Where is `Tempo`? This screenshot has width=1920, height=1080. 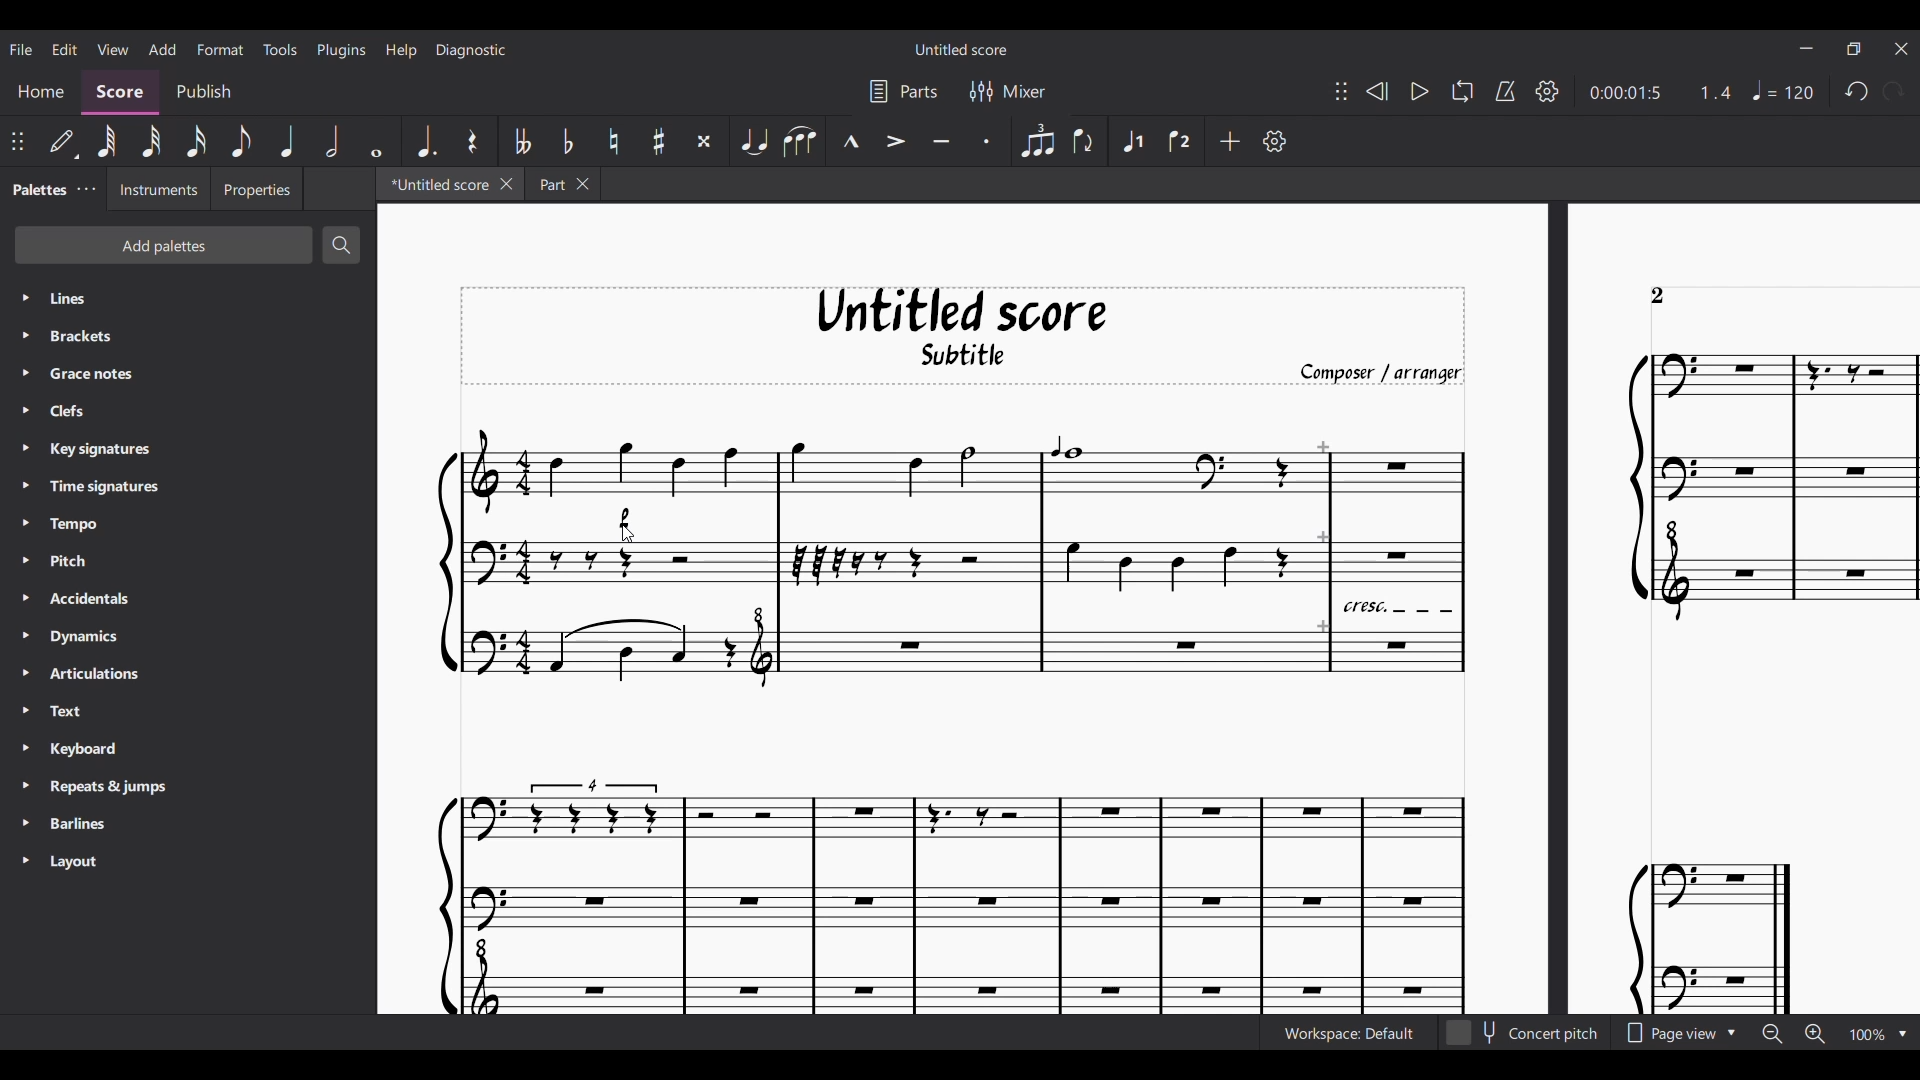 Tempo is located at coordinates (1783, 90).